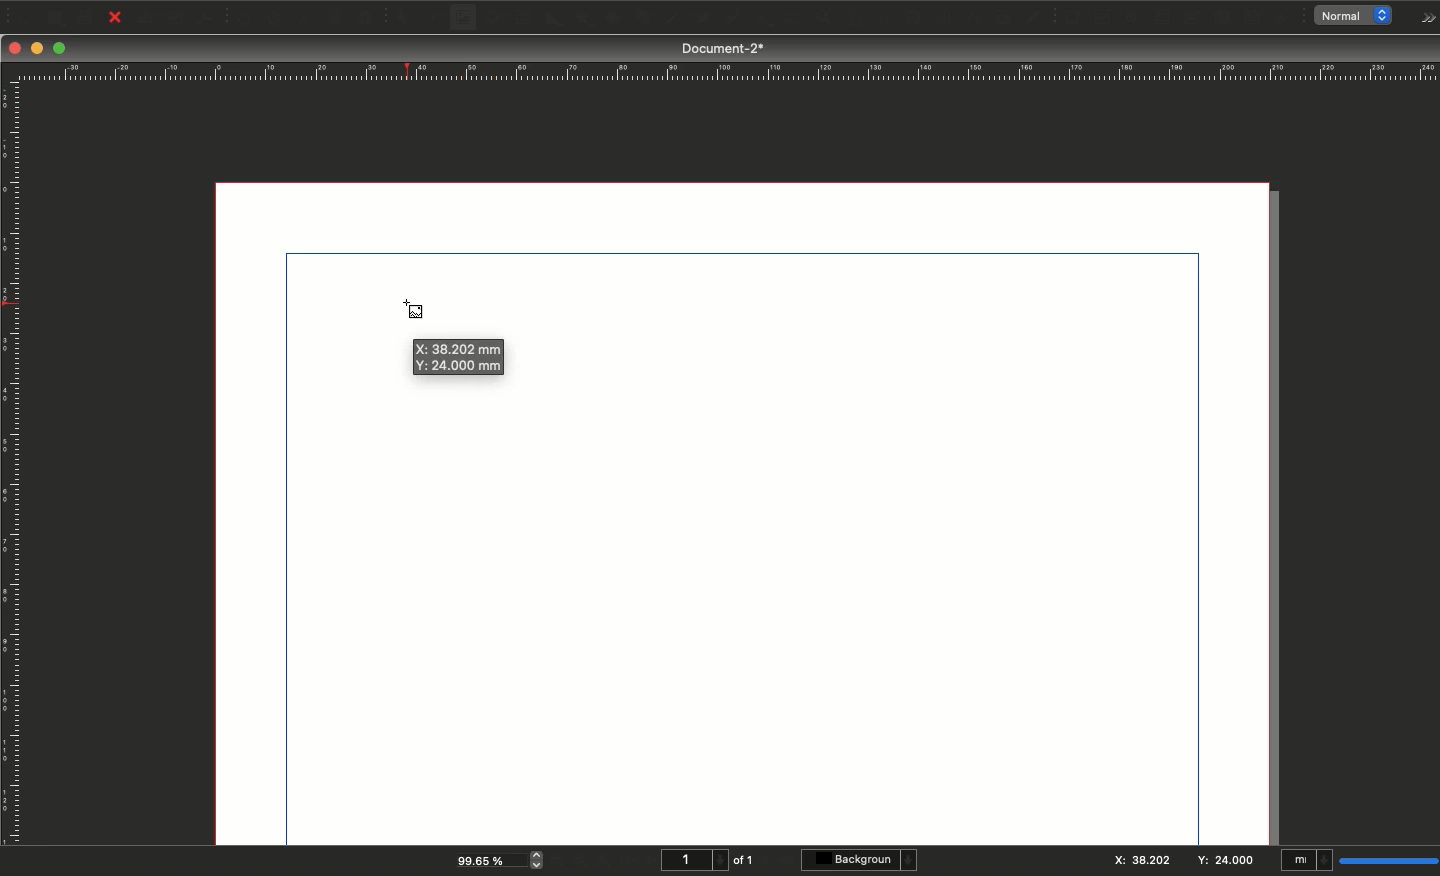  Describe the element at coordinates (458, 358) in the screenshot. I see `X: 38.202 mm Y: 24.000 mm` at that location.